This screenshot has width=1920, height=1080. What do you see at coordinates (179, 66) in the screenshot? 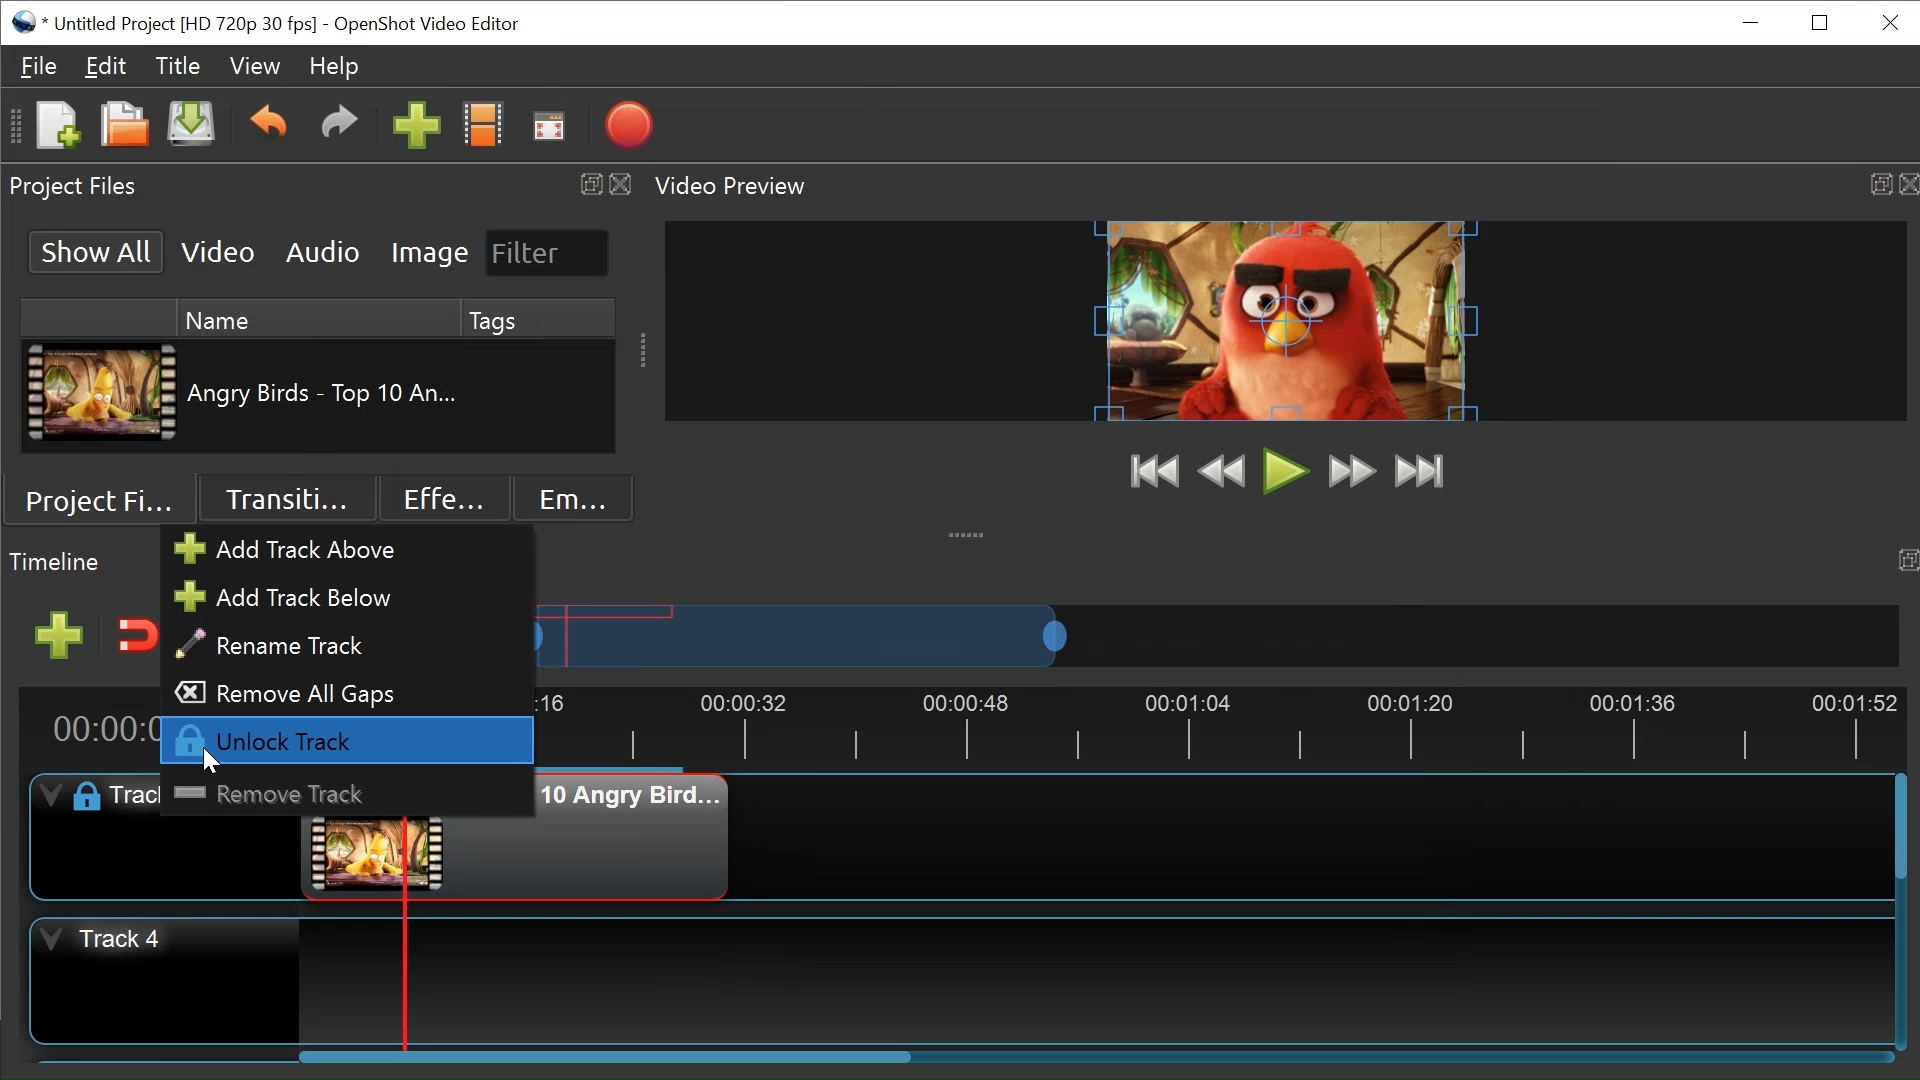
I see `Titles` at bounding box center [179, 66].